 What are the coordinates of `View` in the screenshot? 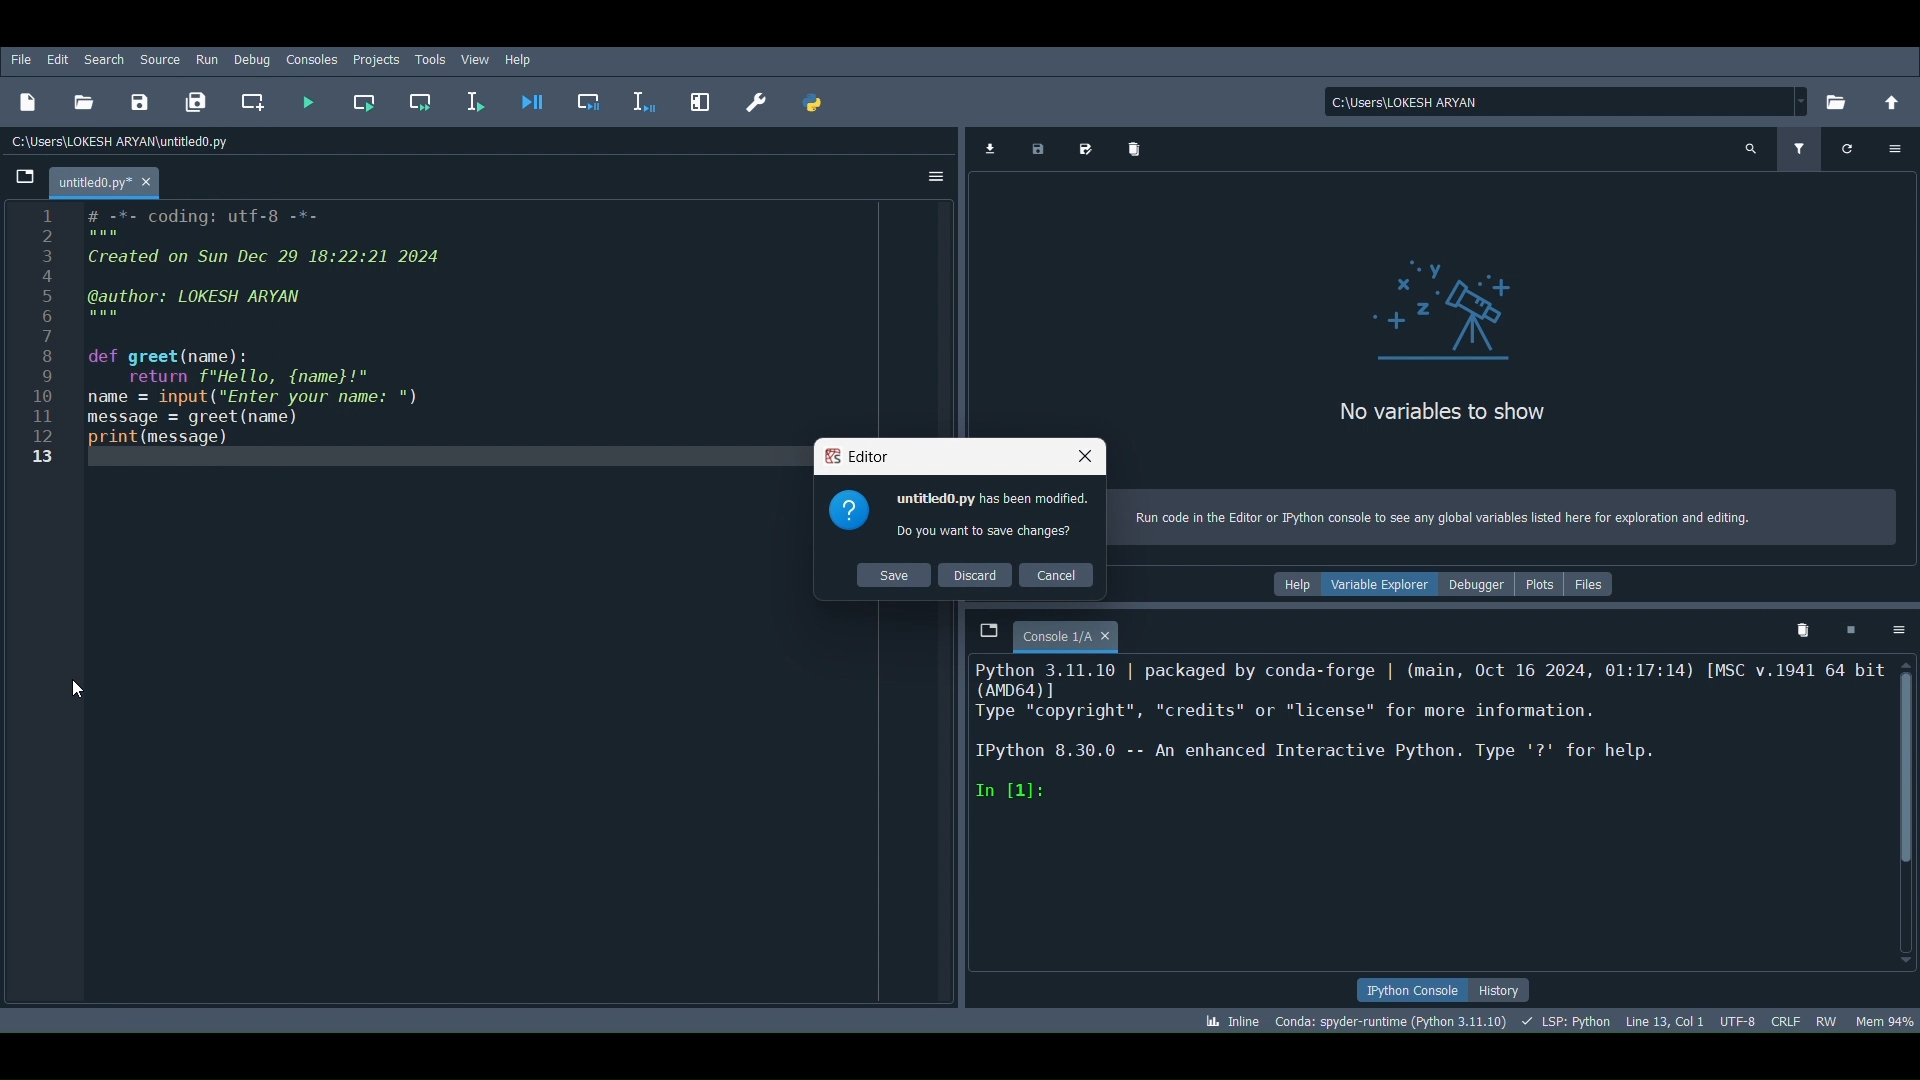 It's located at (481, 56).